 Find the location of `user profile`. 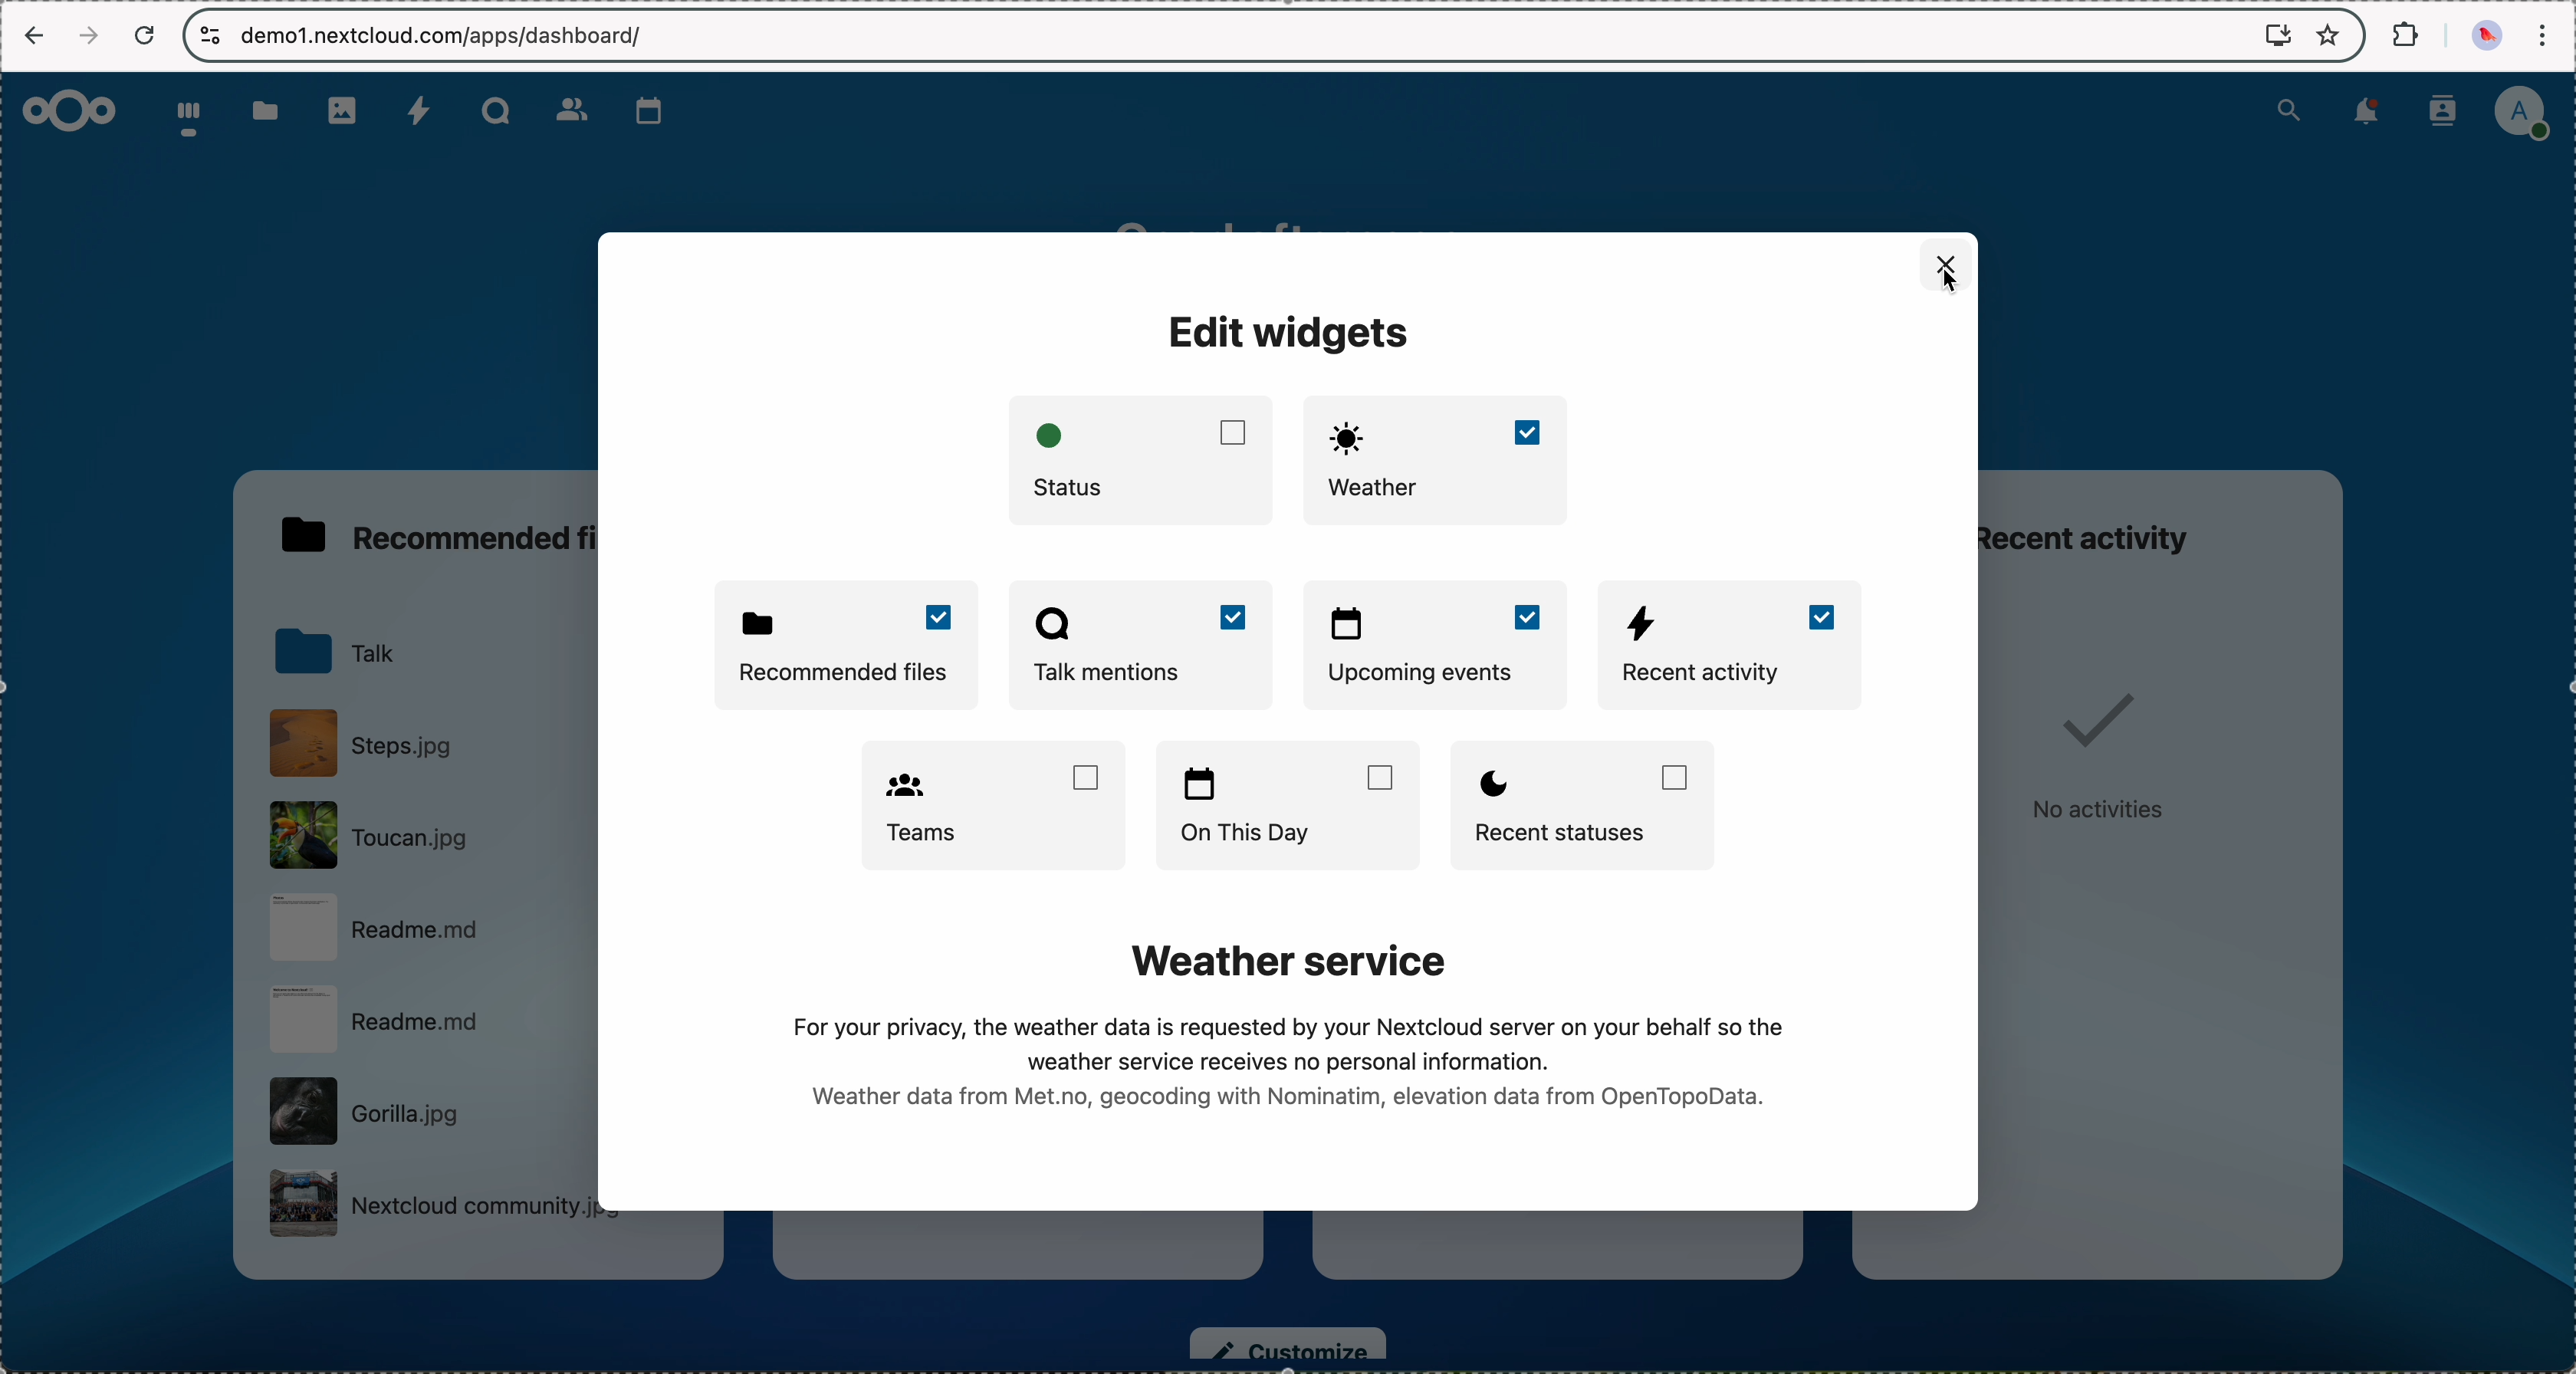

user profile is located at coordinates (2528, 112).